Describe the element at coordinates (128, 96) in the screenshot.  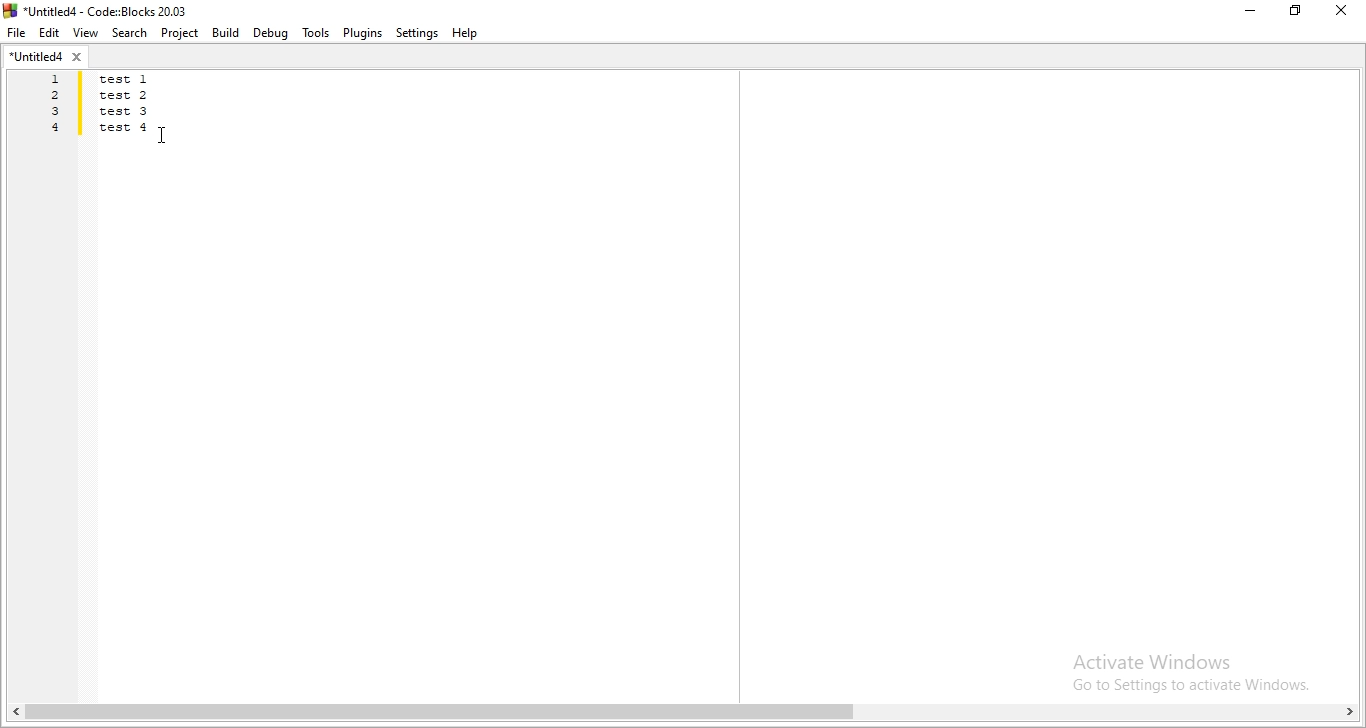
I see ` test 2` at that location.